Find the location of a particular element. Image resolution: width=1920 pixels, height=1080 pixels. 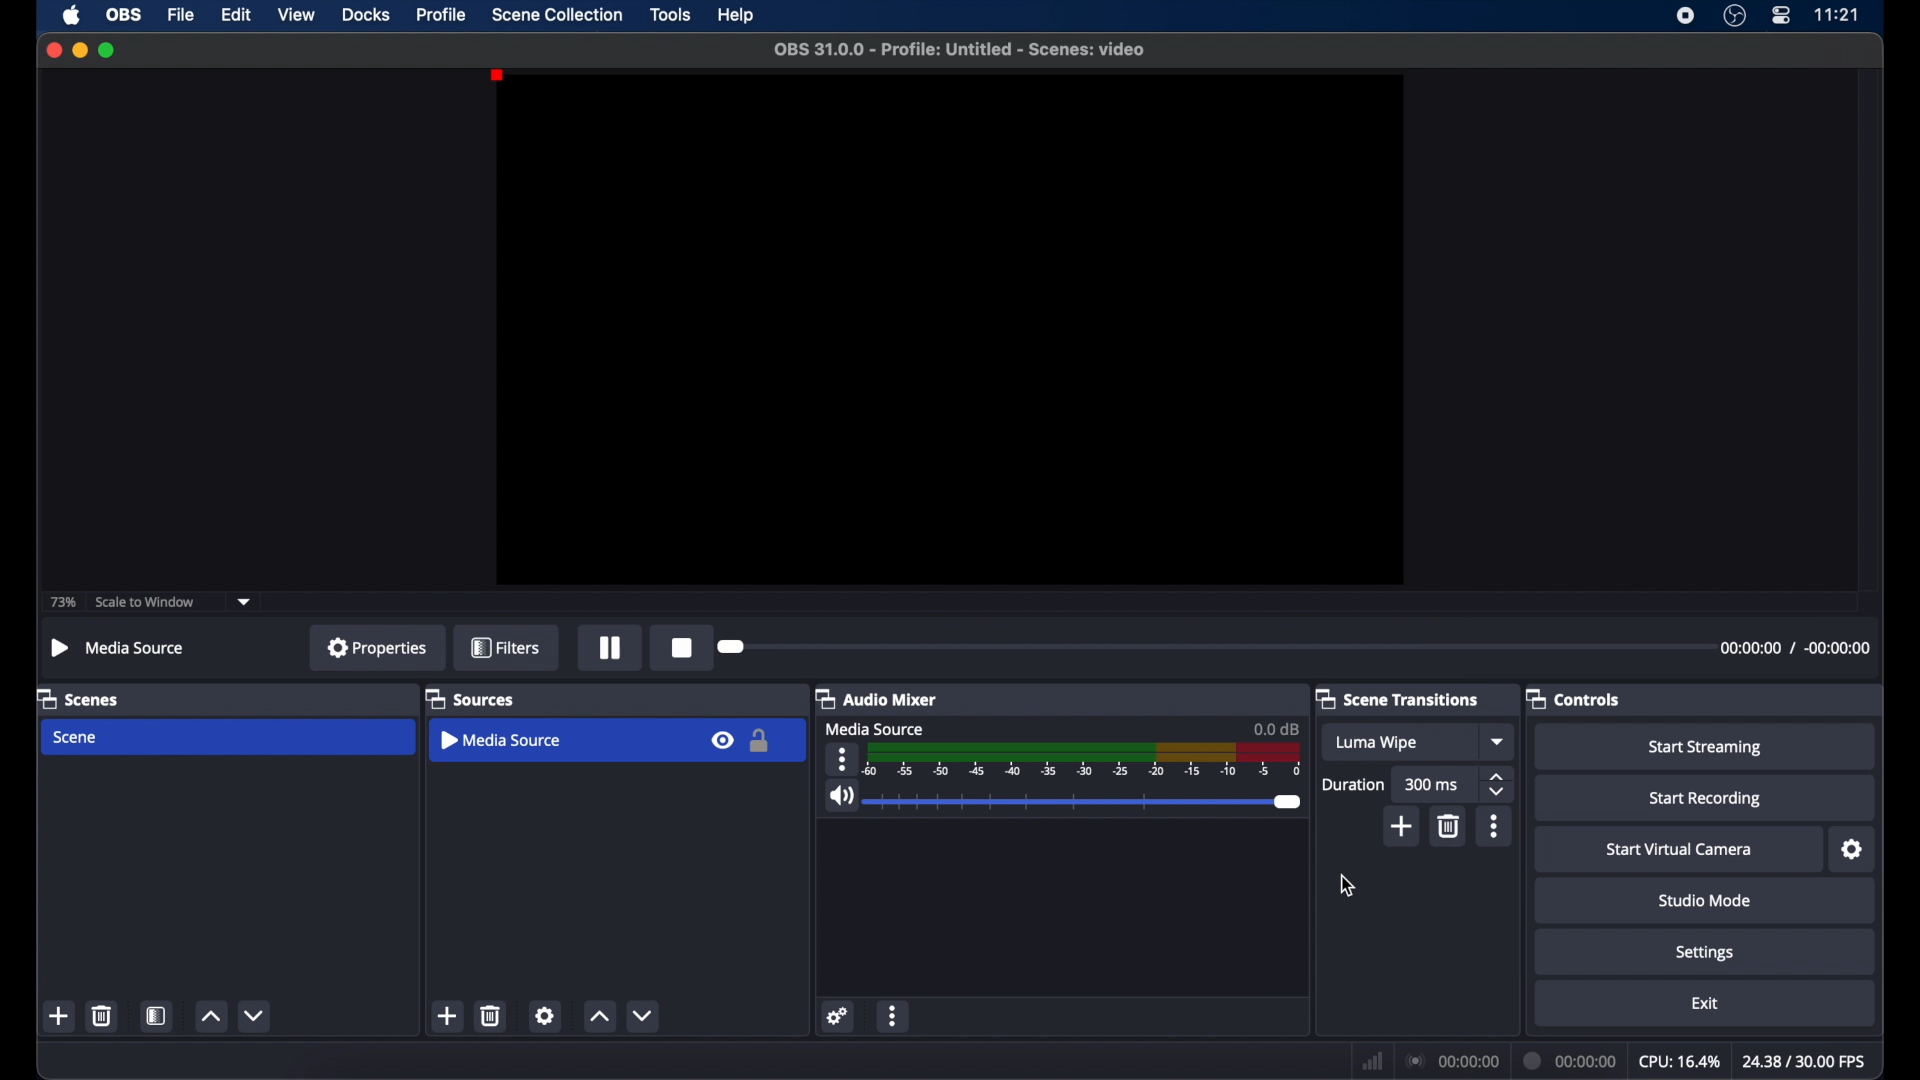

delete is located at coordinates (103, 1015).